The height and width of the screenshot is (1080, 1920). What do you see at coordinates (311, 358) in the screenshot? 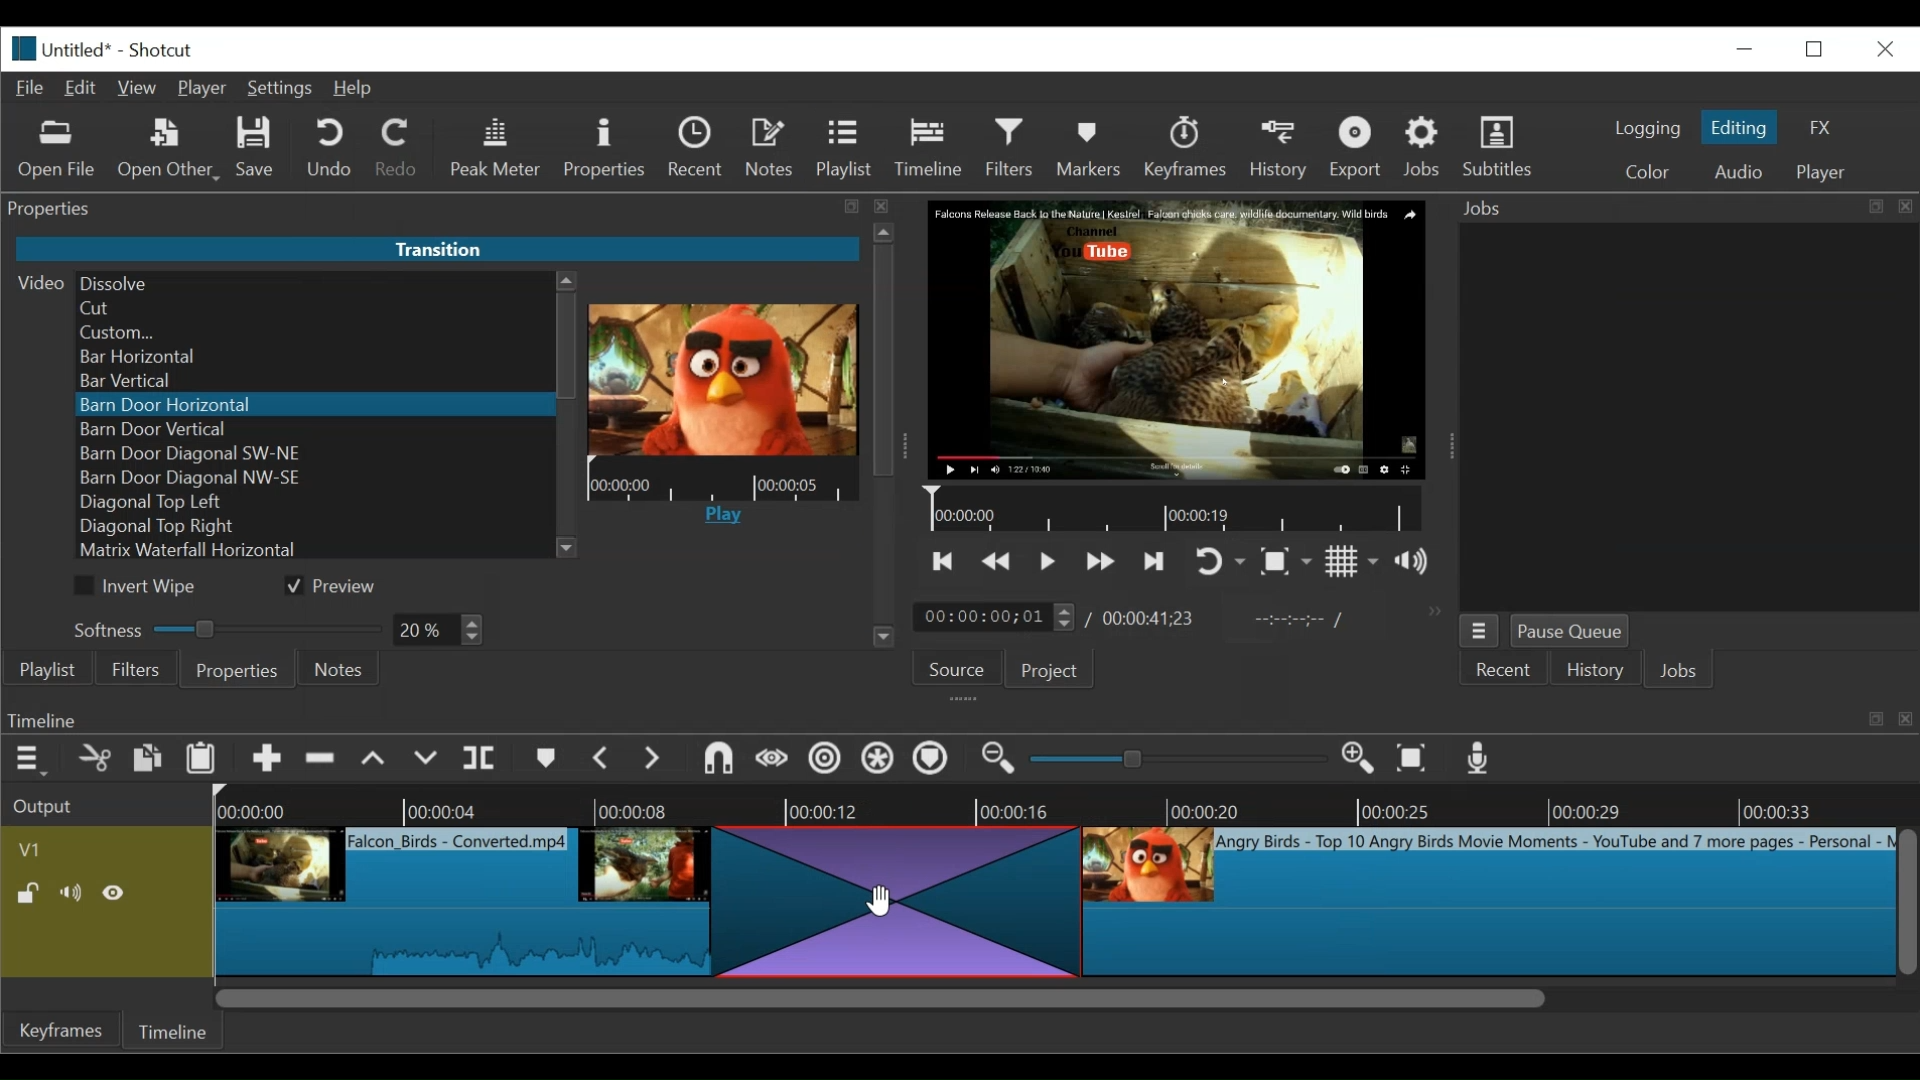
I see `Bar Horizontal` at bounding box center [311, 358].